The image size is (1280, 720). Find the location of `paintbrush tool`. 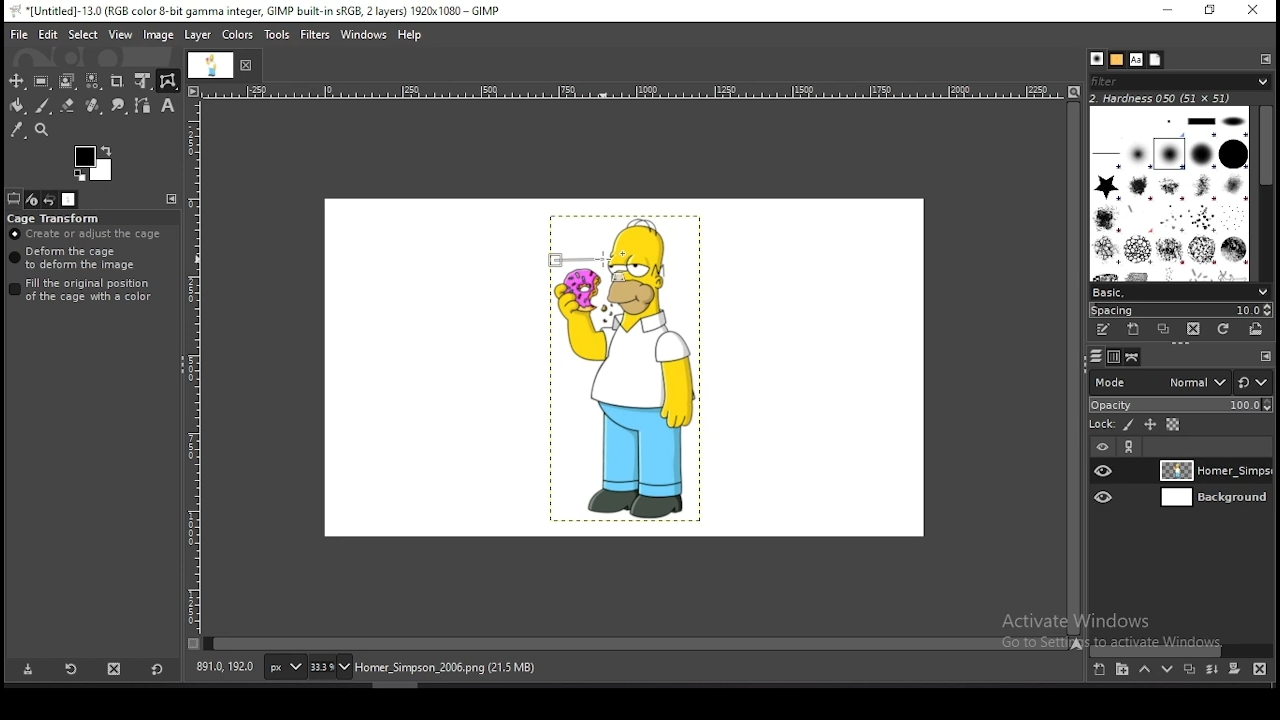

paintbrush tool is located at coordinates (42, 106).